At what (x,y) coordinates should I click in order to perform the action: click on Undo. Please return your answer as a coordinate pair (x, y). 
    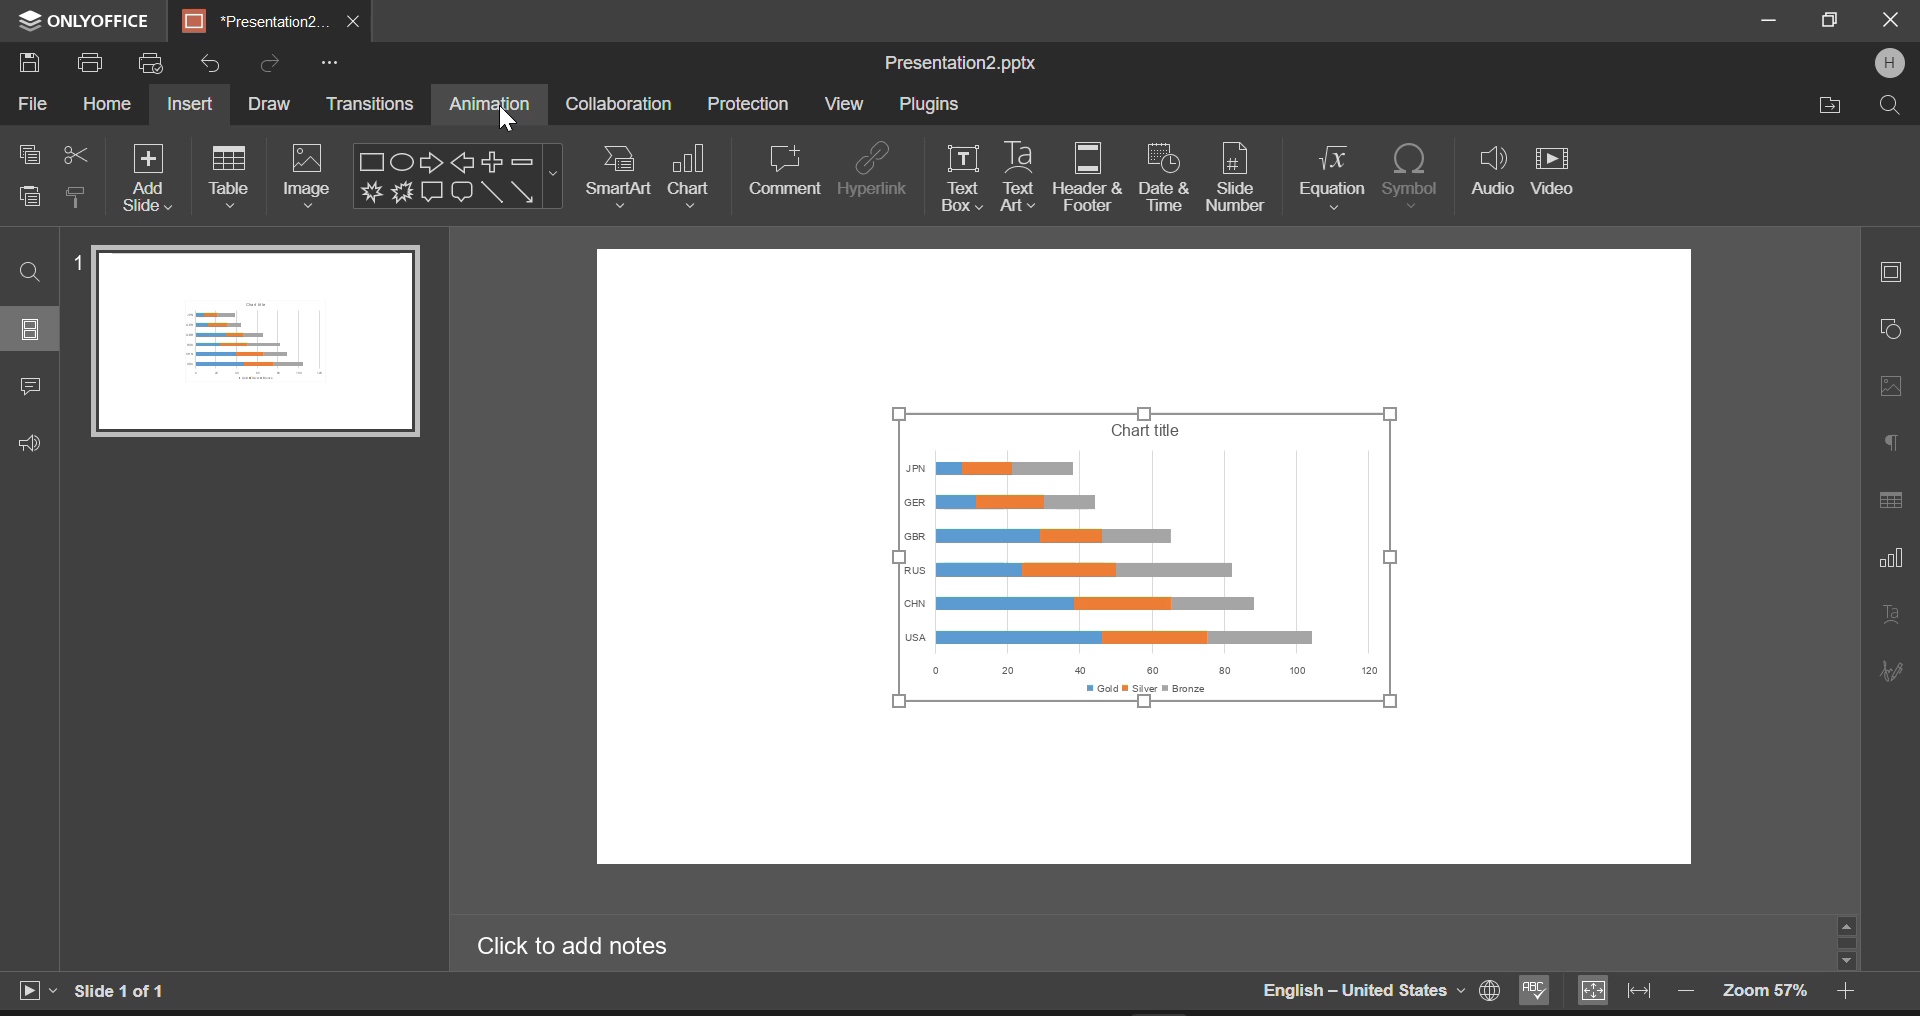
    Looking at the image, I should click on (211, 59).